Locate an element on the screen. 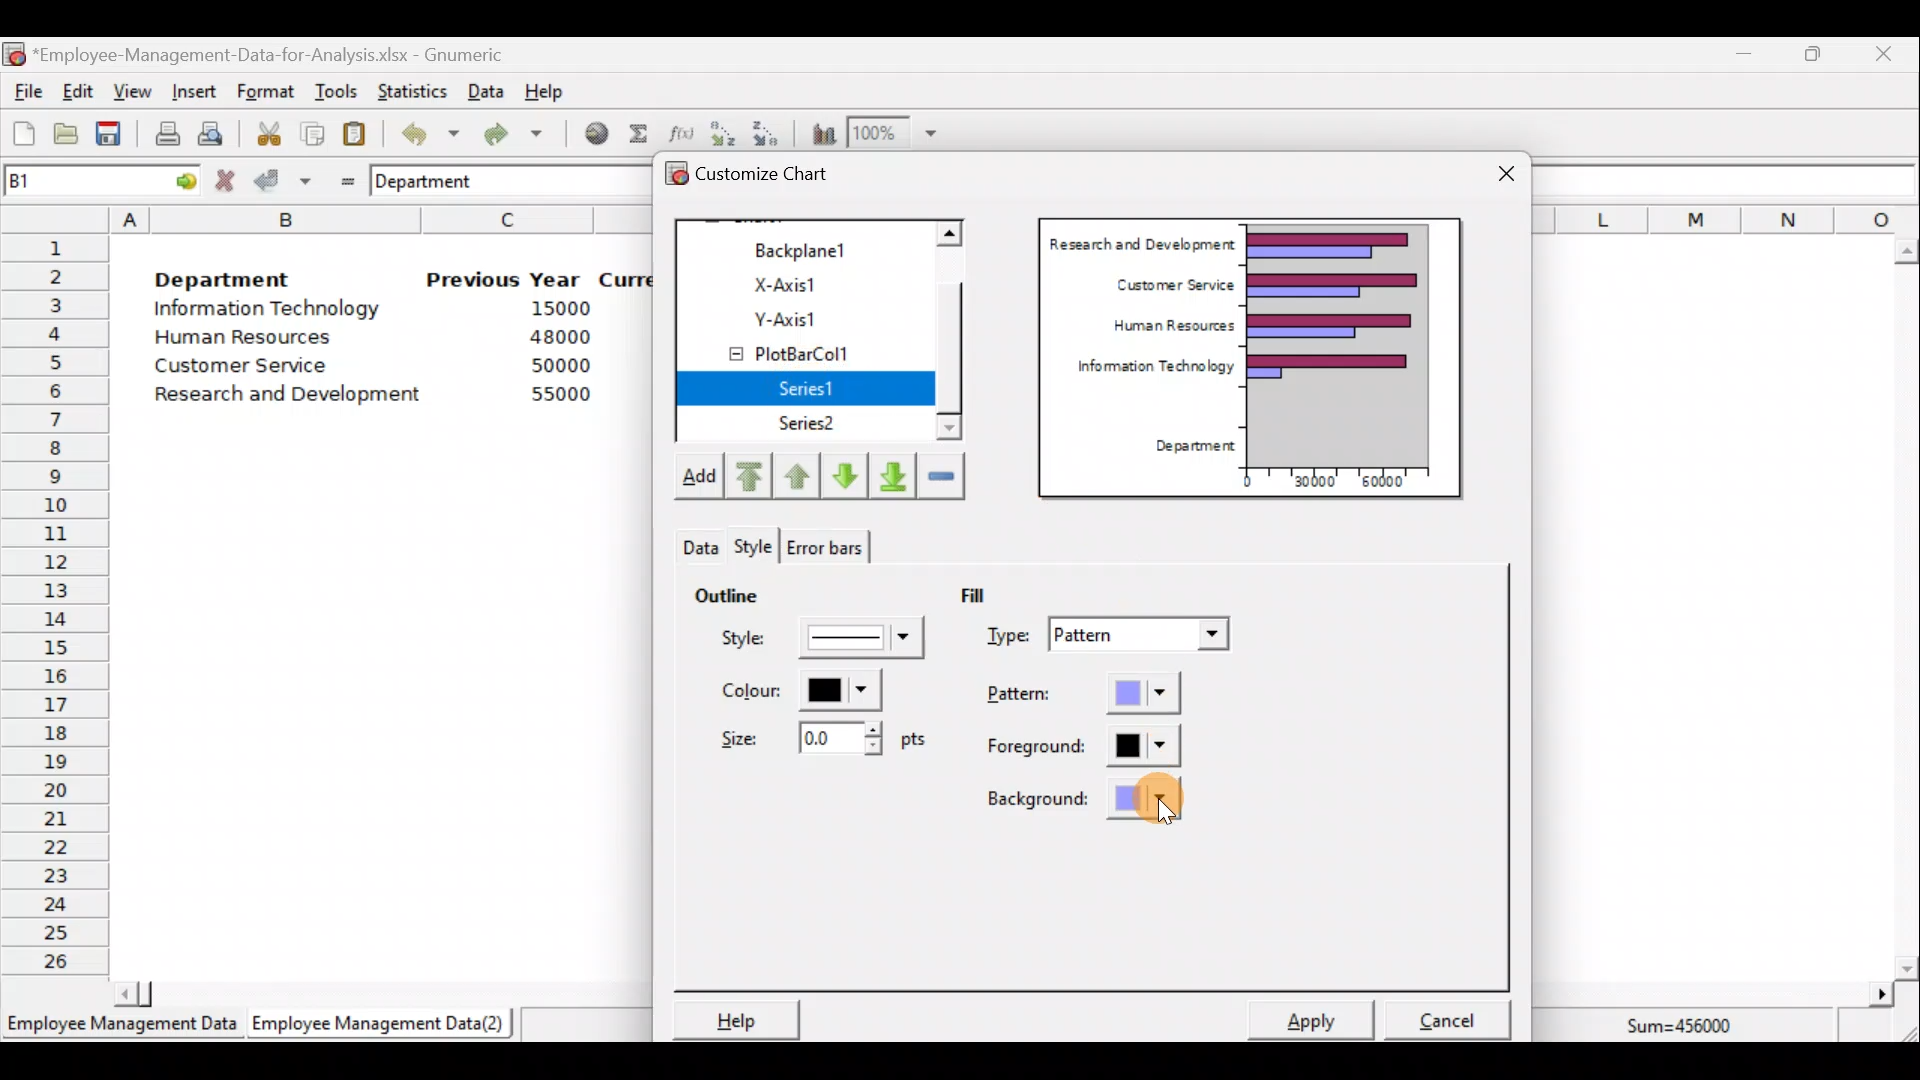 The height and width of the screenshot is (1080, 1920). Information Technology is located at coordinates (1146, 371).